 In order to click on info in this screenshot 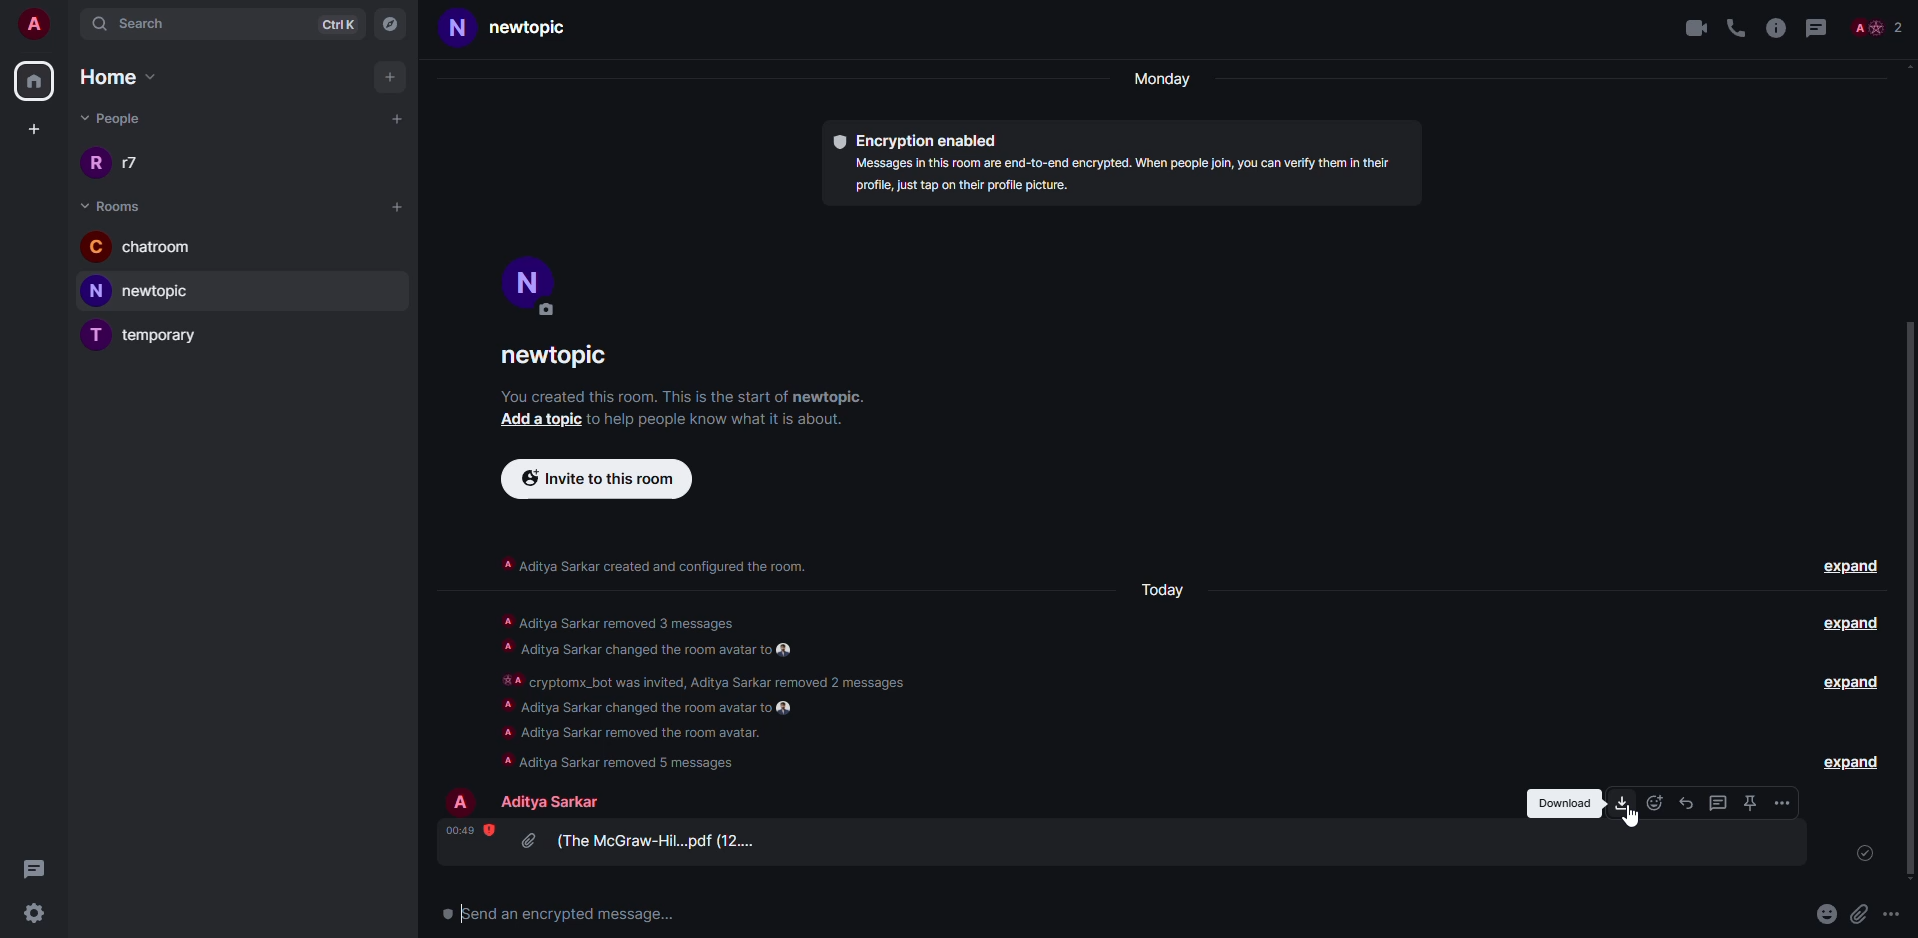, I will do `click(684, 393)`.